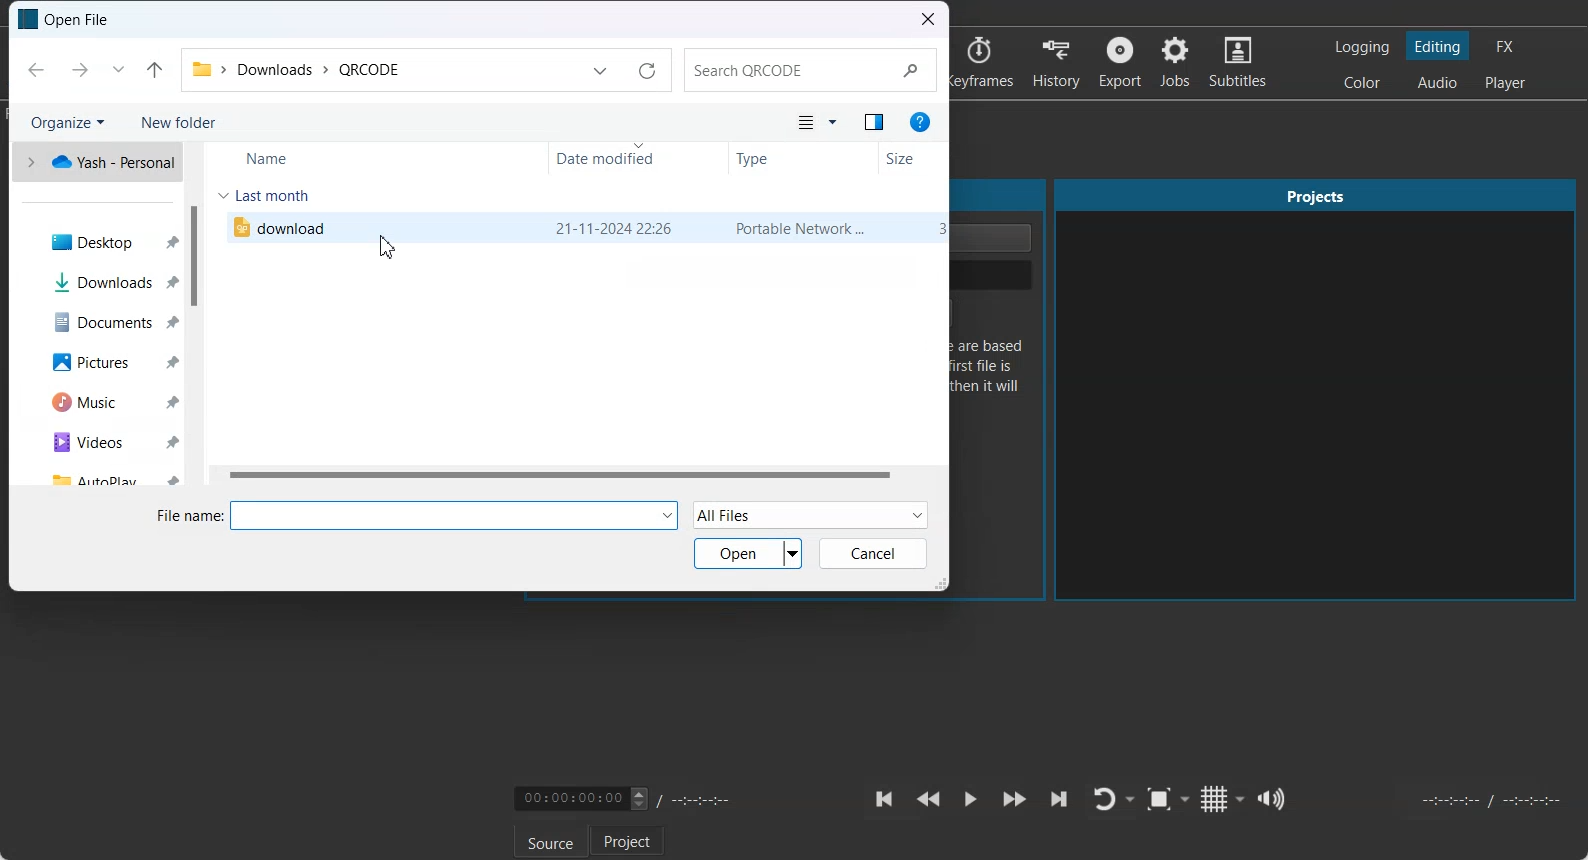 The image size is (1588, 860). I want to click on Toggle player lopping, so click(1101, 800).